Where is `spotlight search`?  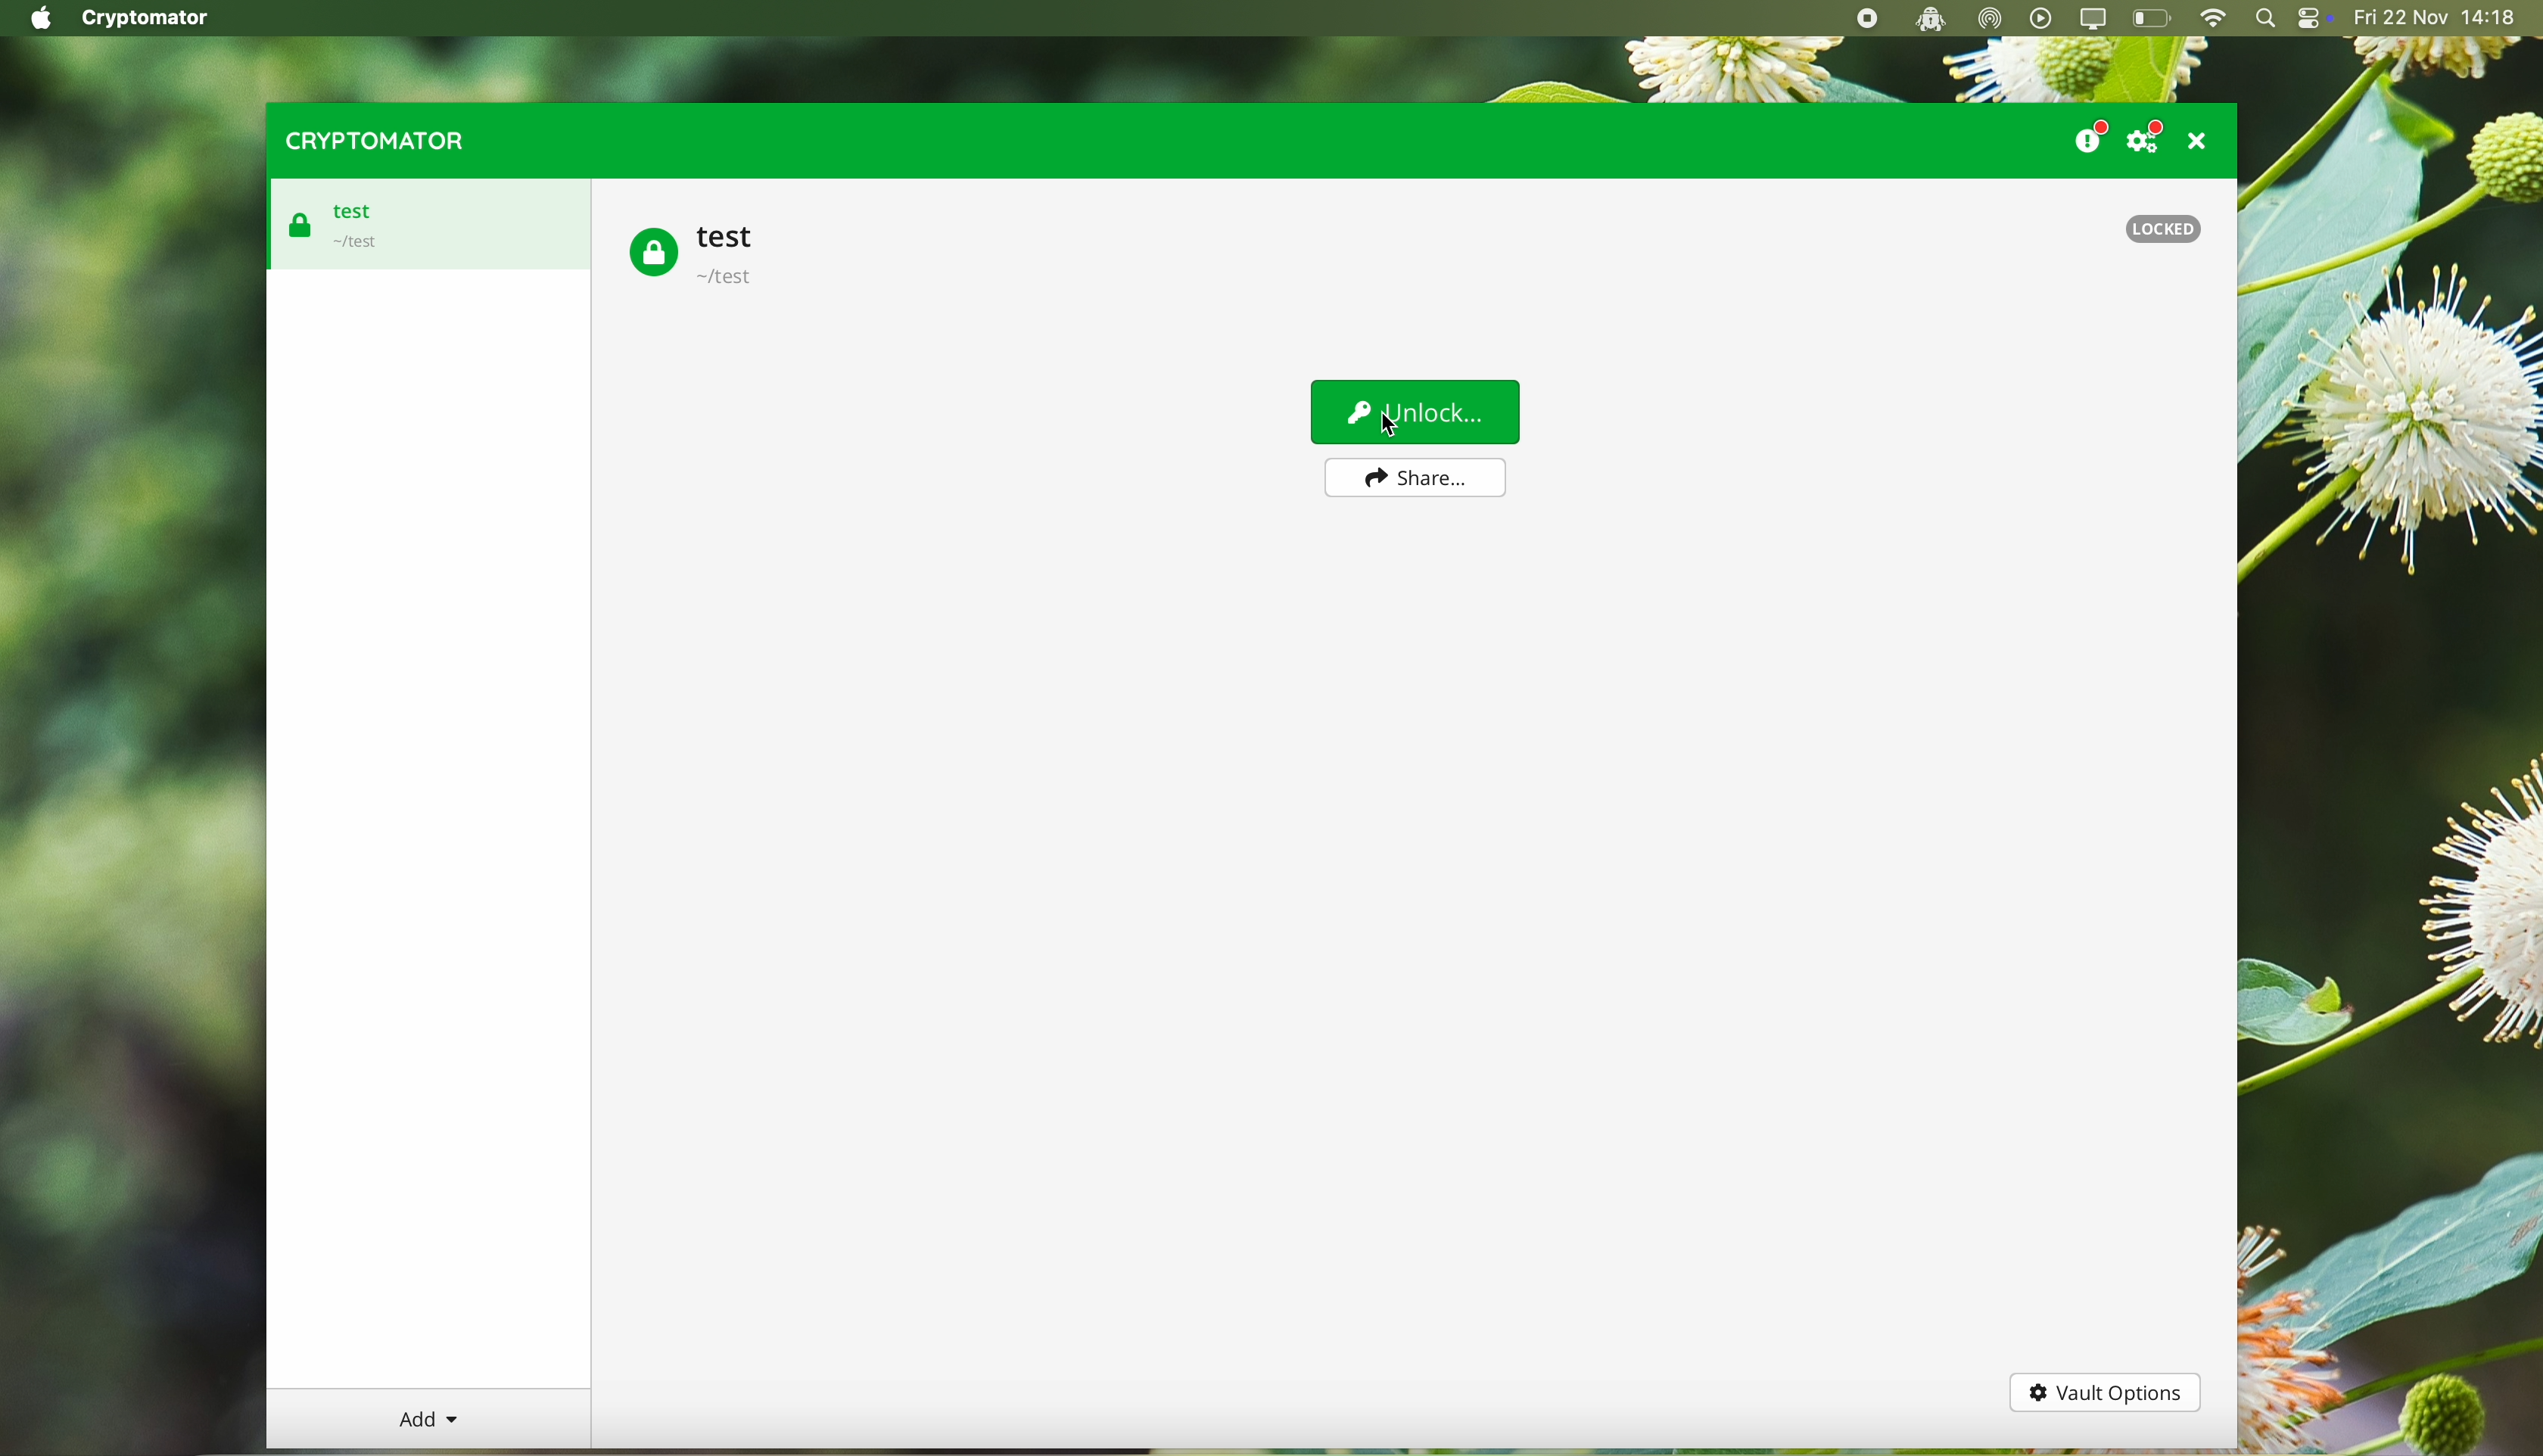
spotlight search is located at coordinates (2265, 19).